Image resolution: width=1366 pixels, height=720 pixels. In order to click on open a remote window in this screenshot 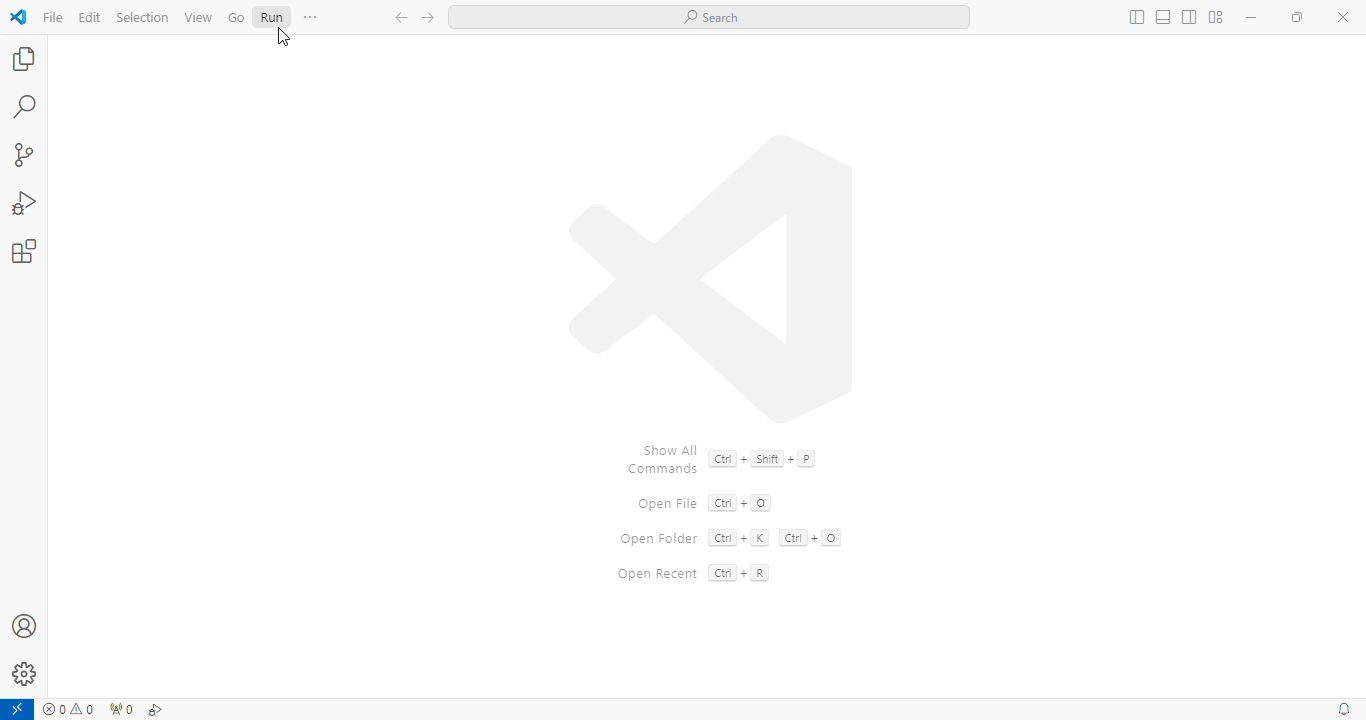, I will do `click(17, 710)`.